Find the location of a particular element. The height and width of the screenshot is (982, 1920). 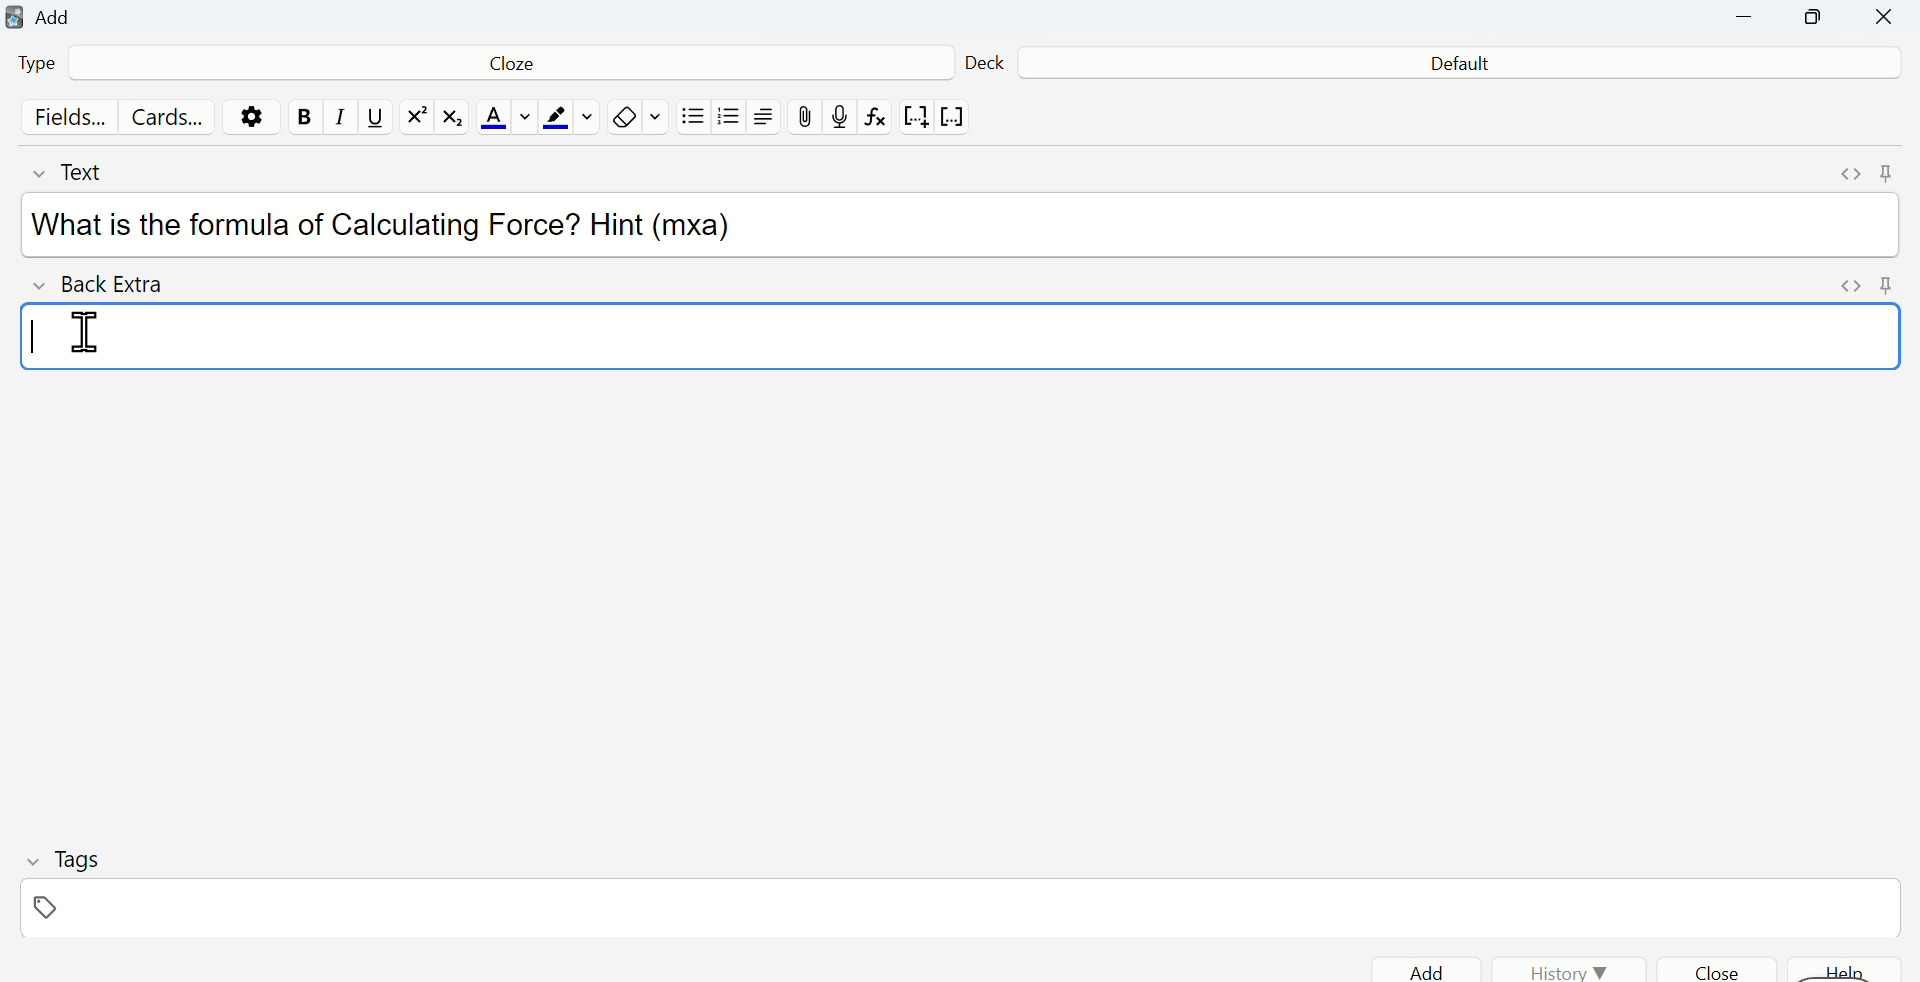

Eraser is located at coordinates (638, 118).